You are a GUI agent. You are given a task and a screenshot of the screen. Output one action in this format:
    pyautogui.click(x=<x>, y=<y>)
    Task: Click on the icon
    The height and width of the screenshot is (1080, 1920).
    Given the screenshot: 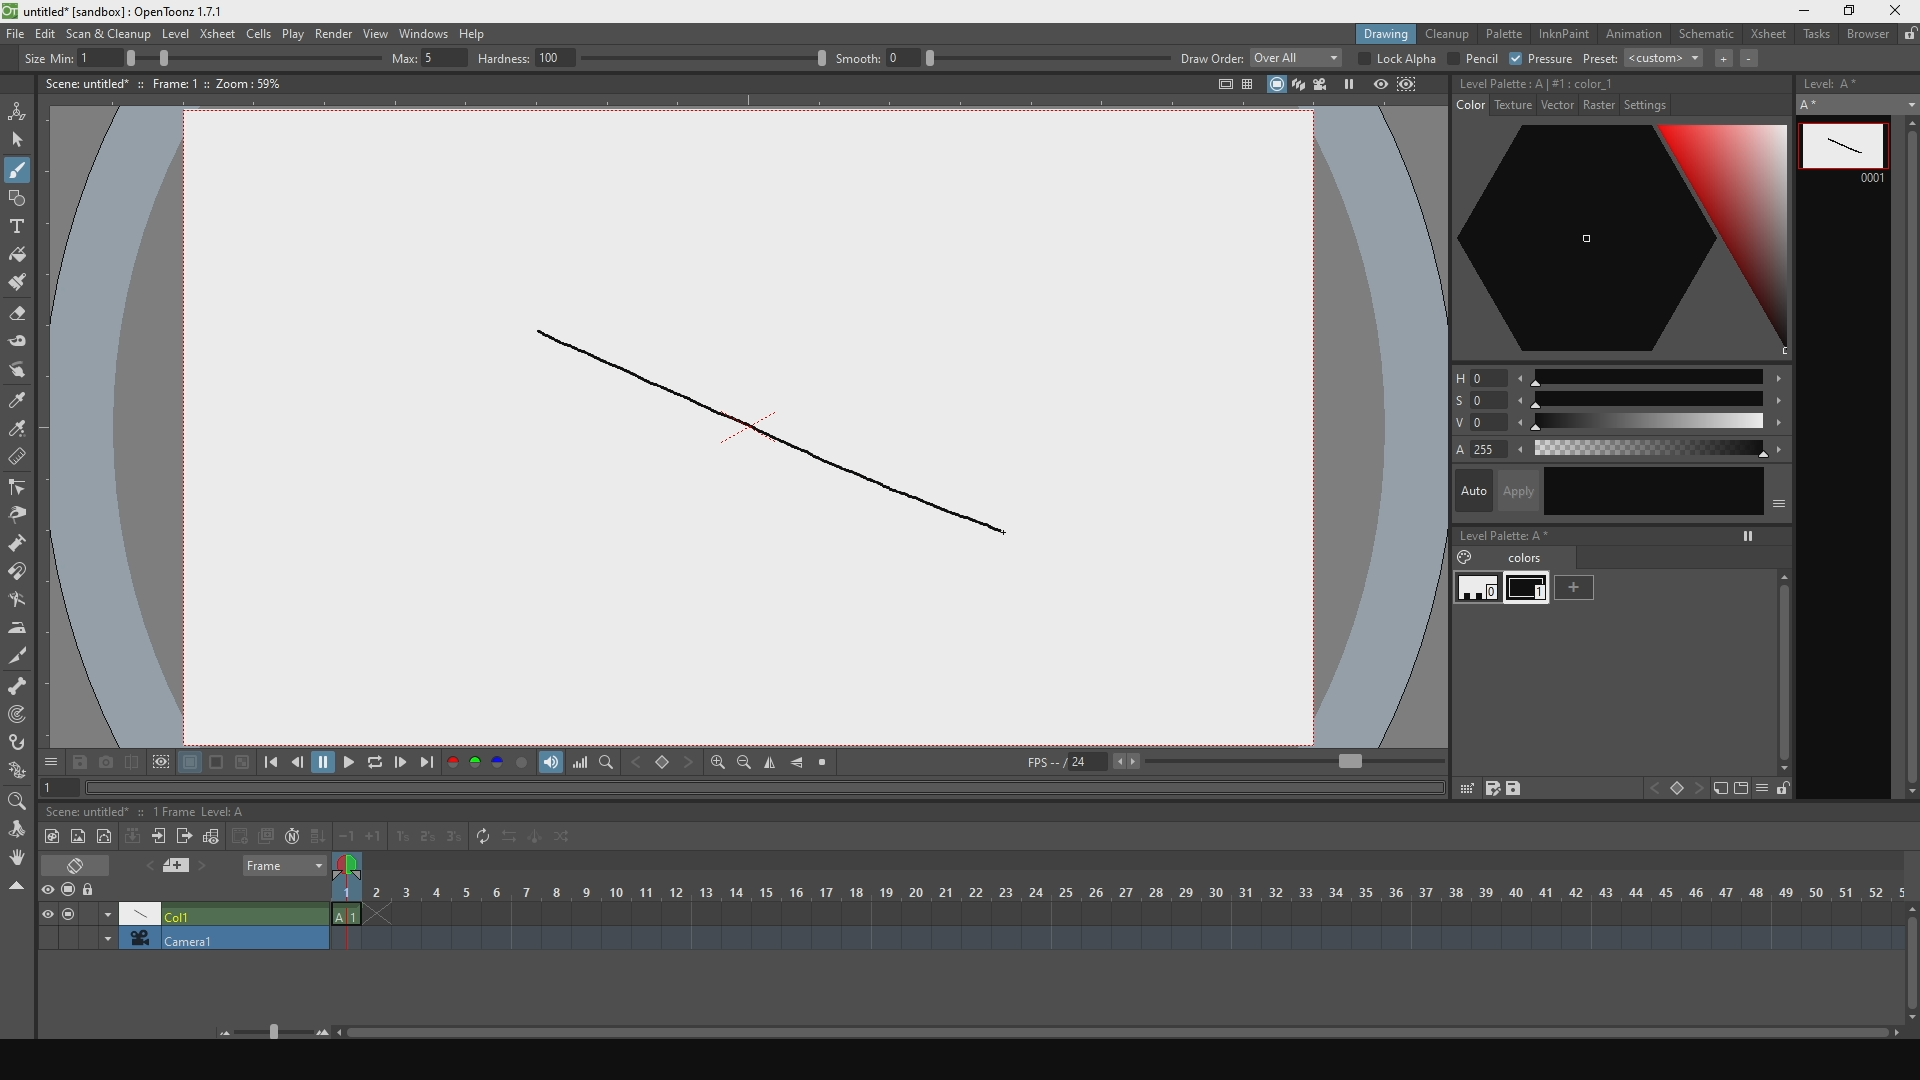 What is the action you would take?
    pyautogui.click(x=1219, y=86)
    